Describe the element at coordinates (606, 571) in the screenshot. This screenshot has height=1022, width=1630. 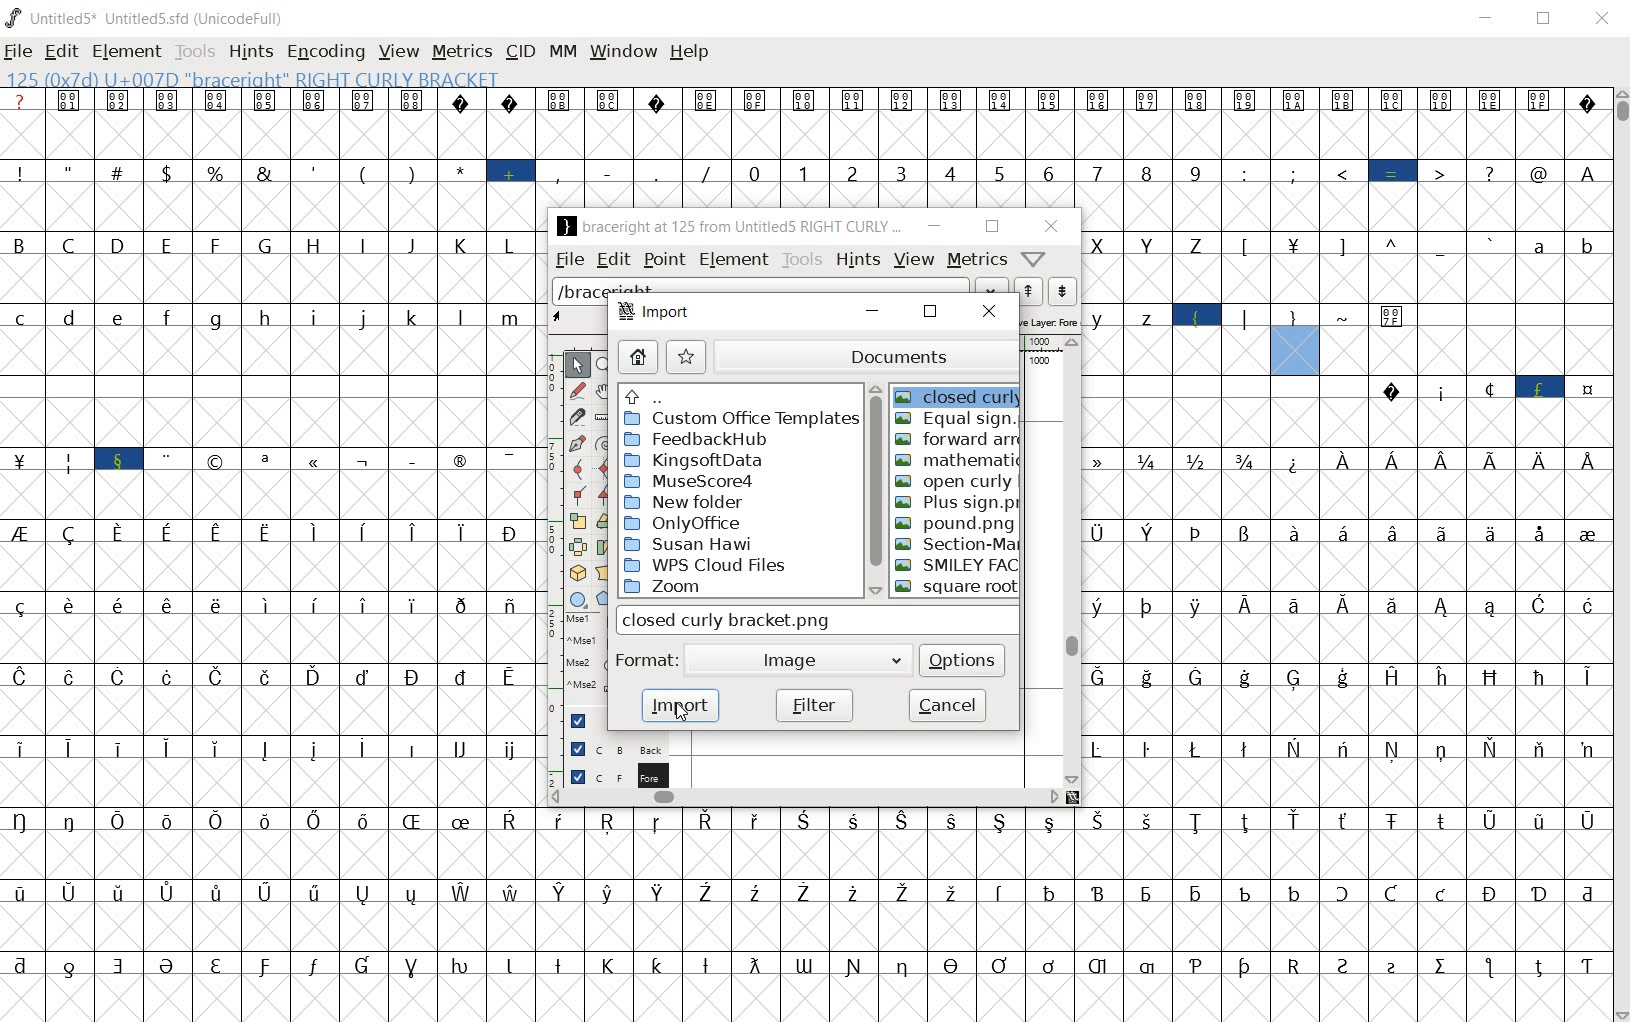
I see `perform a perspective transformation on the selection` at that location.